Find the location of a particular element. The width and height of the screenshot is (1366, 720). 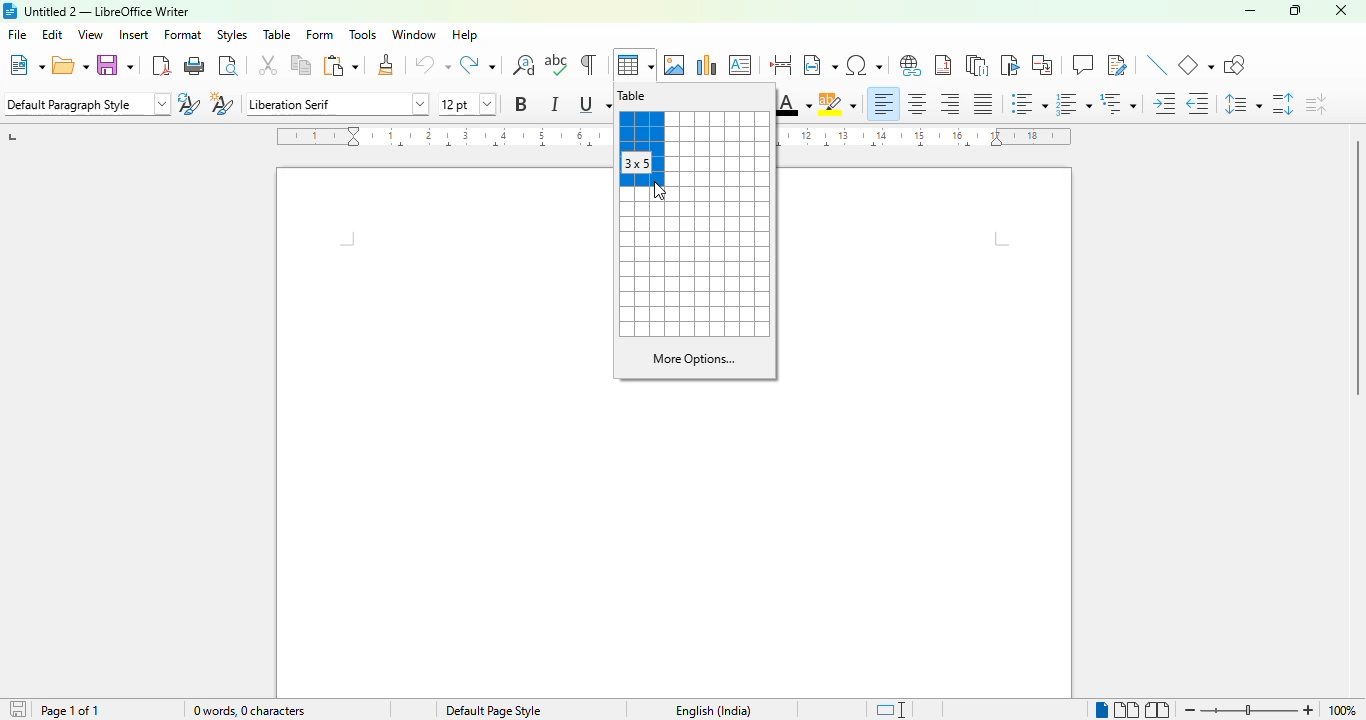

title is located at coordinates (108, 12).